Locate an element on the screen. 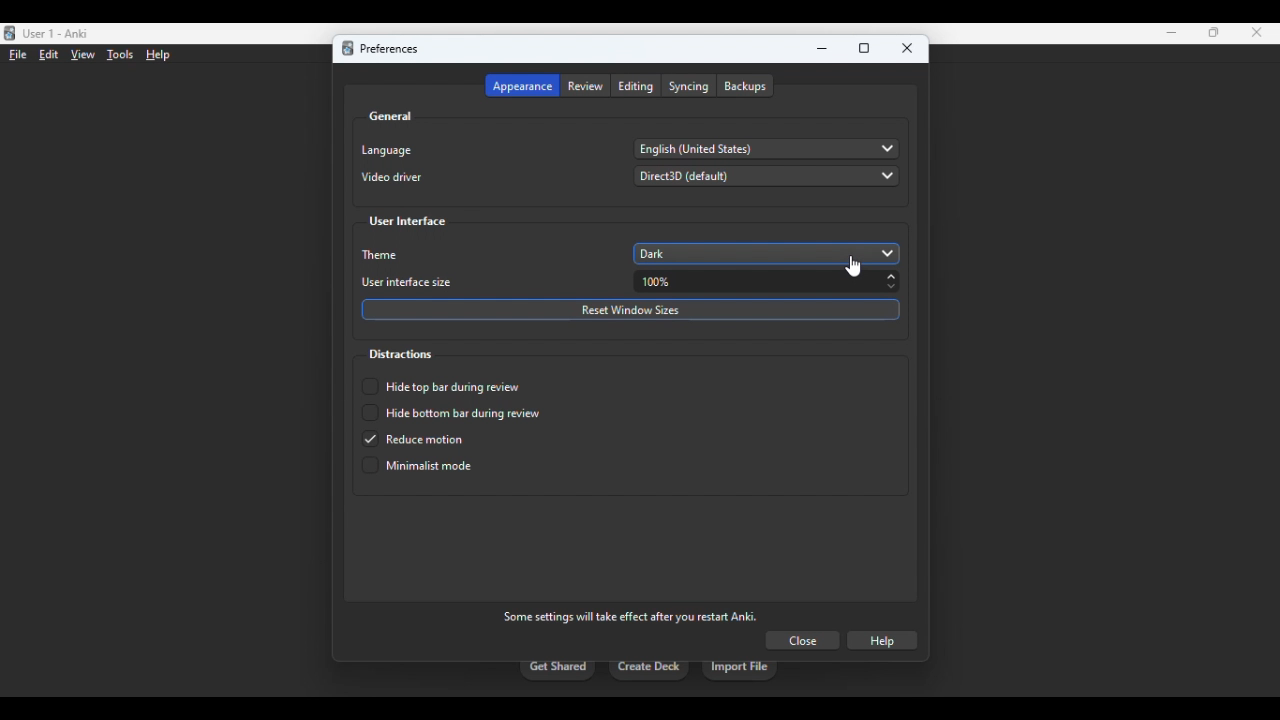  close is located at coordinates (802, 640).